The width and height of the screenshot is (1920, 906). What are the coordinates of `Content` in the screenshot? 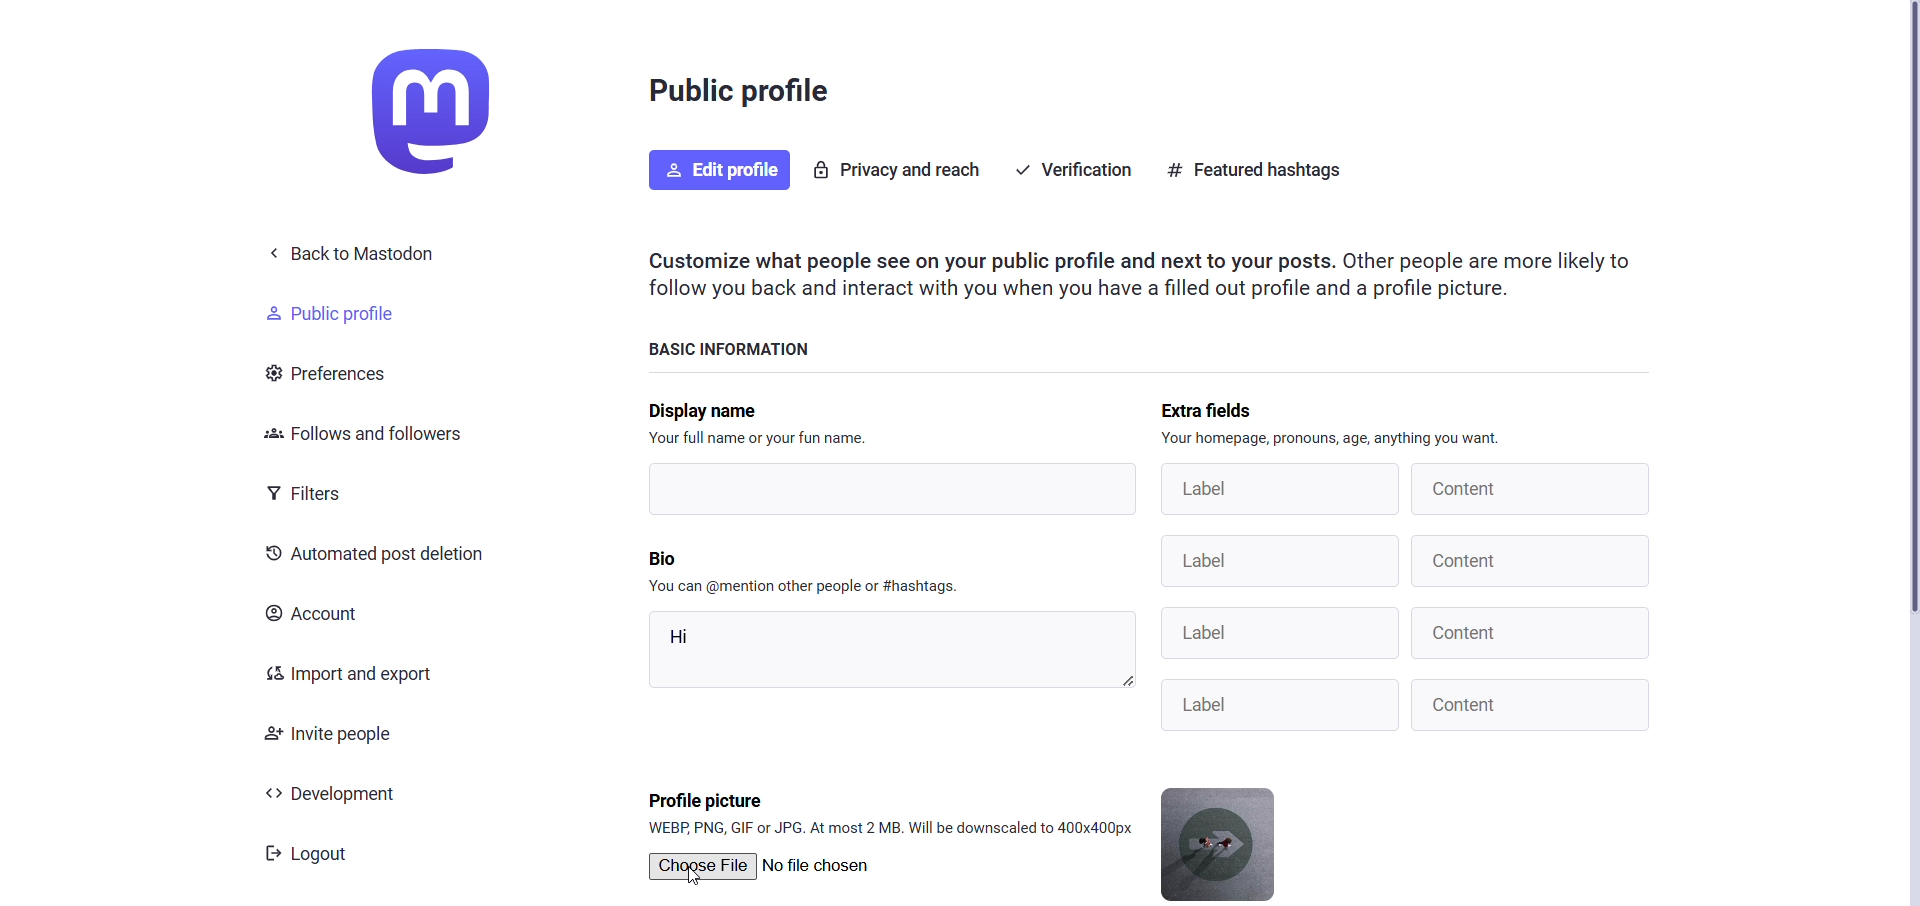 It's located at (1532, 560).